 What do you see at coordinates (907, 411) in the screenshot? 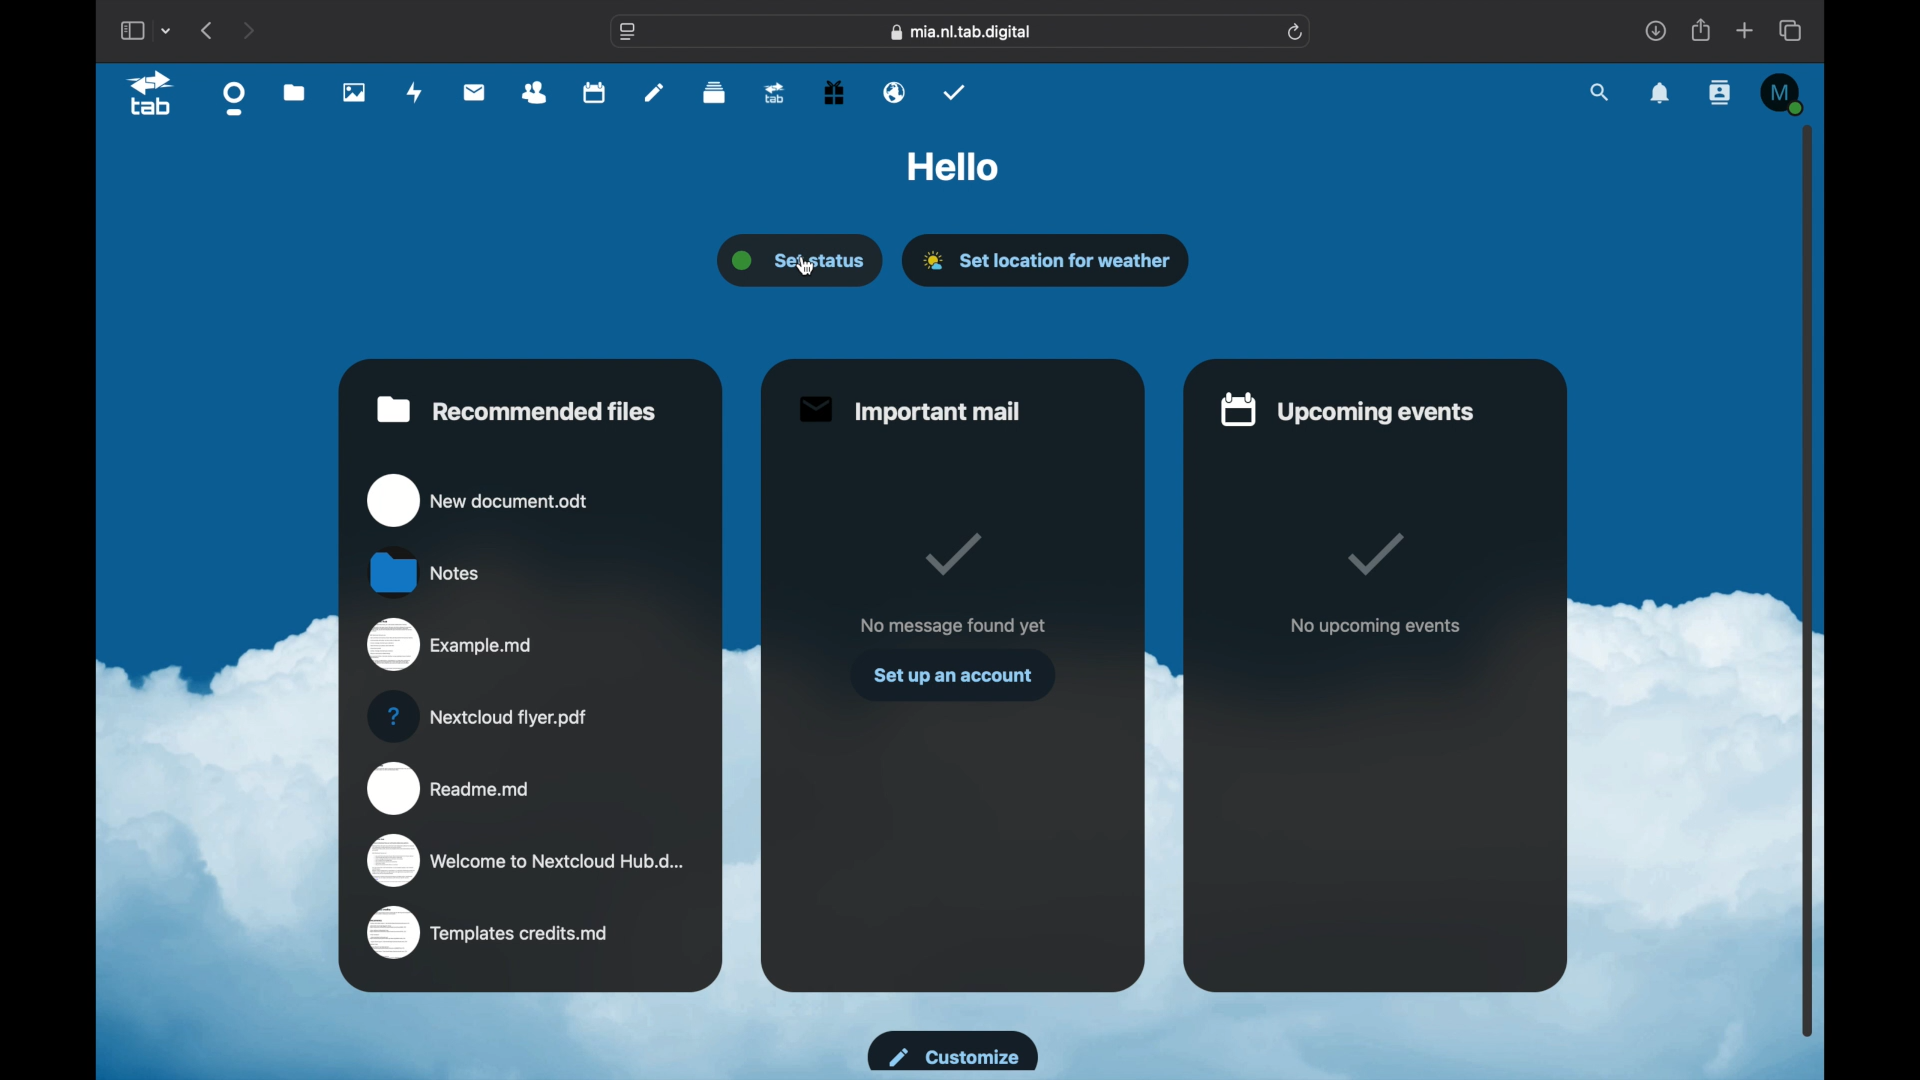
I see `important mail` at bounding box center [907, 411].